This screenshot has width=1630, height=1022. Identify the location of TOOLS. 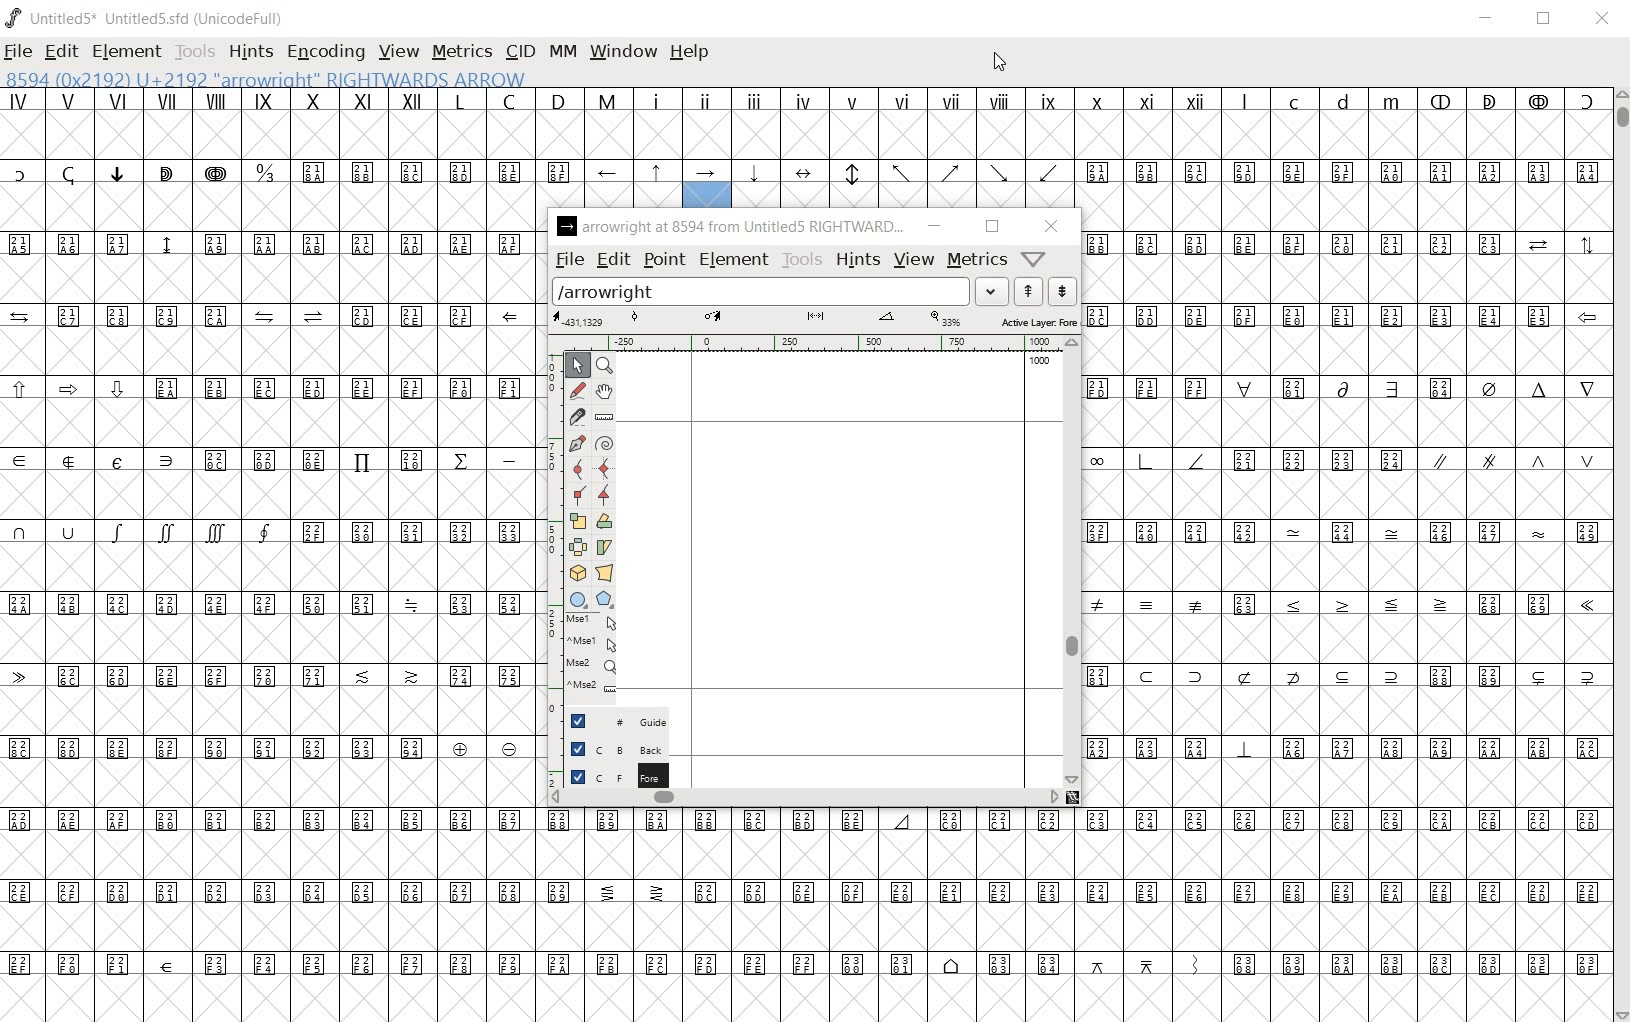
(193, 53).